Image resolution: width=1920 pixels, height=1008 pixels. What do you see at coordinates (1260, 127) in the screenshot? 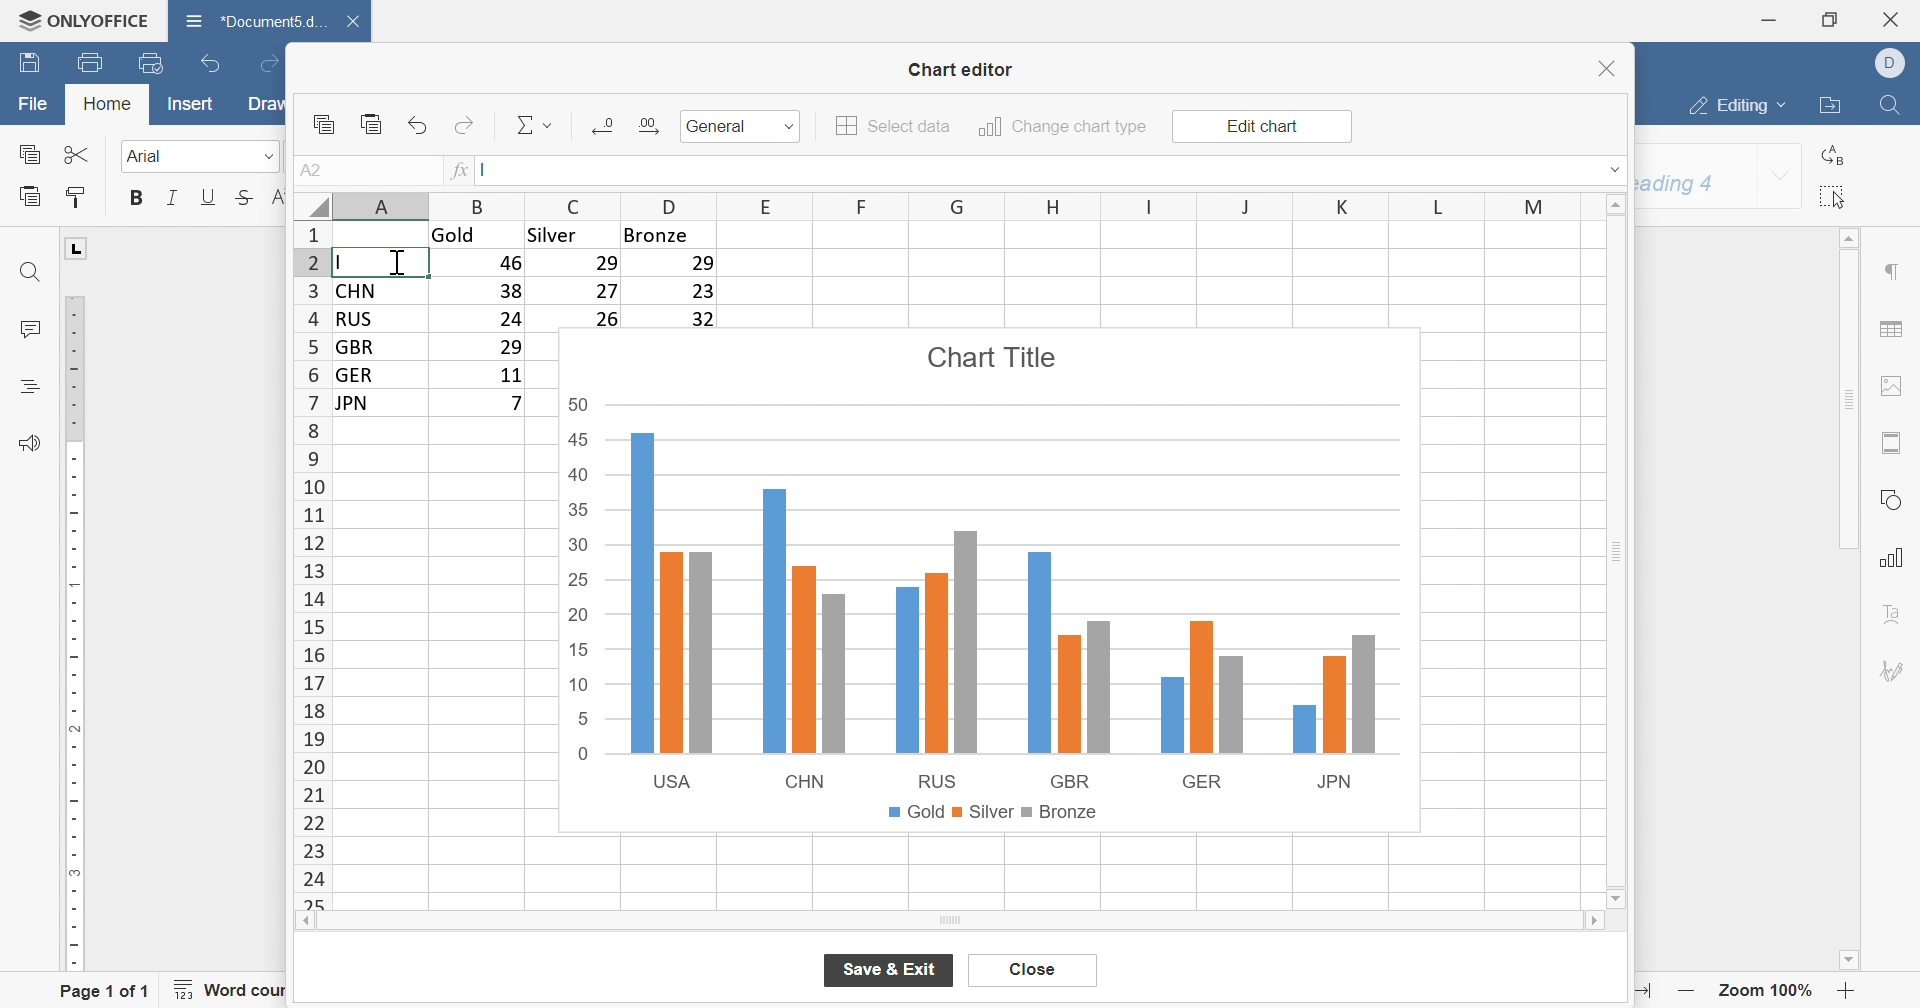
I see `edit chart` at bounding box center [1260, 127].